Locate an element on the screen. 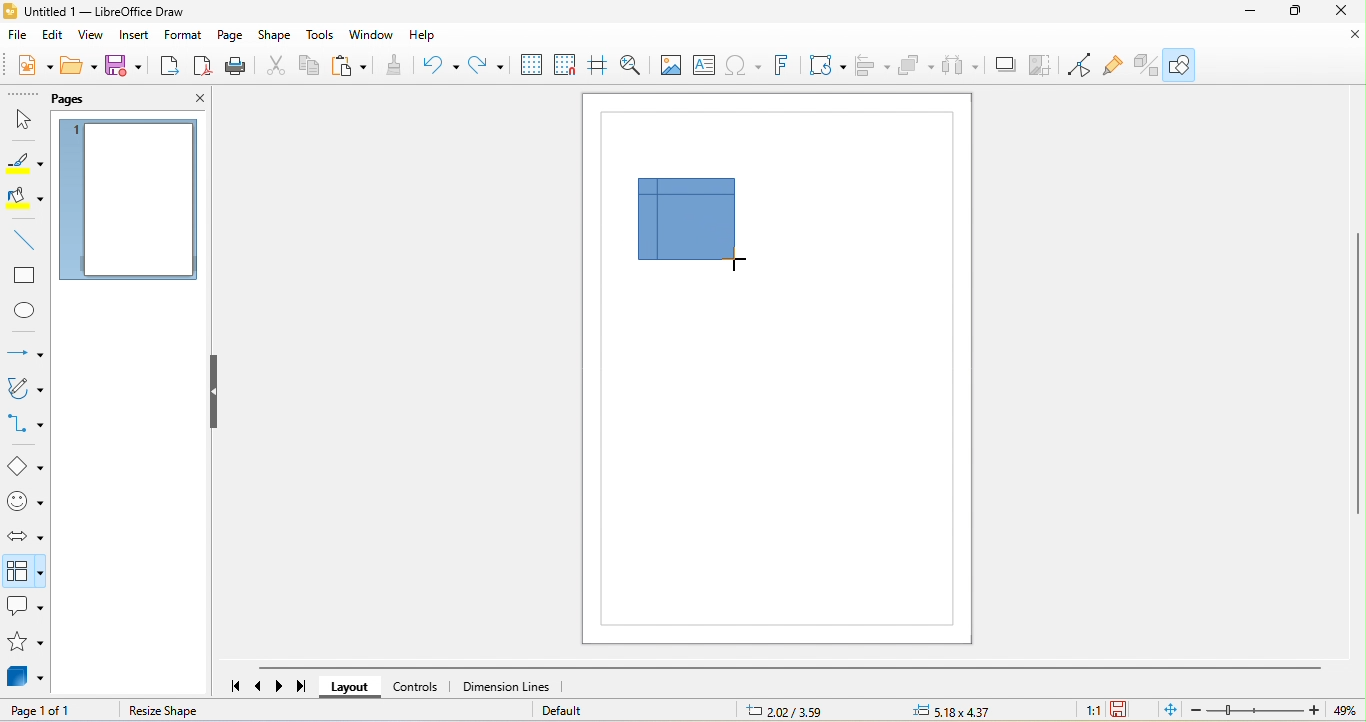 The height and width of the screenshot is (722, 1366). transformation is located at coordinates (828, 67).